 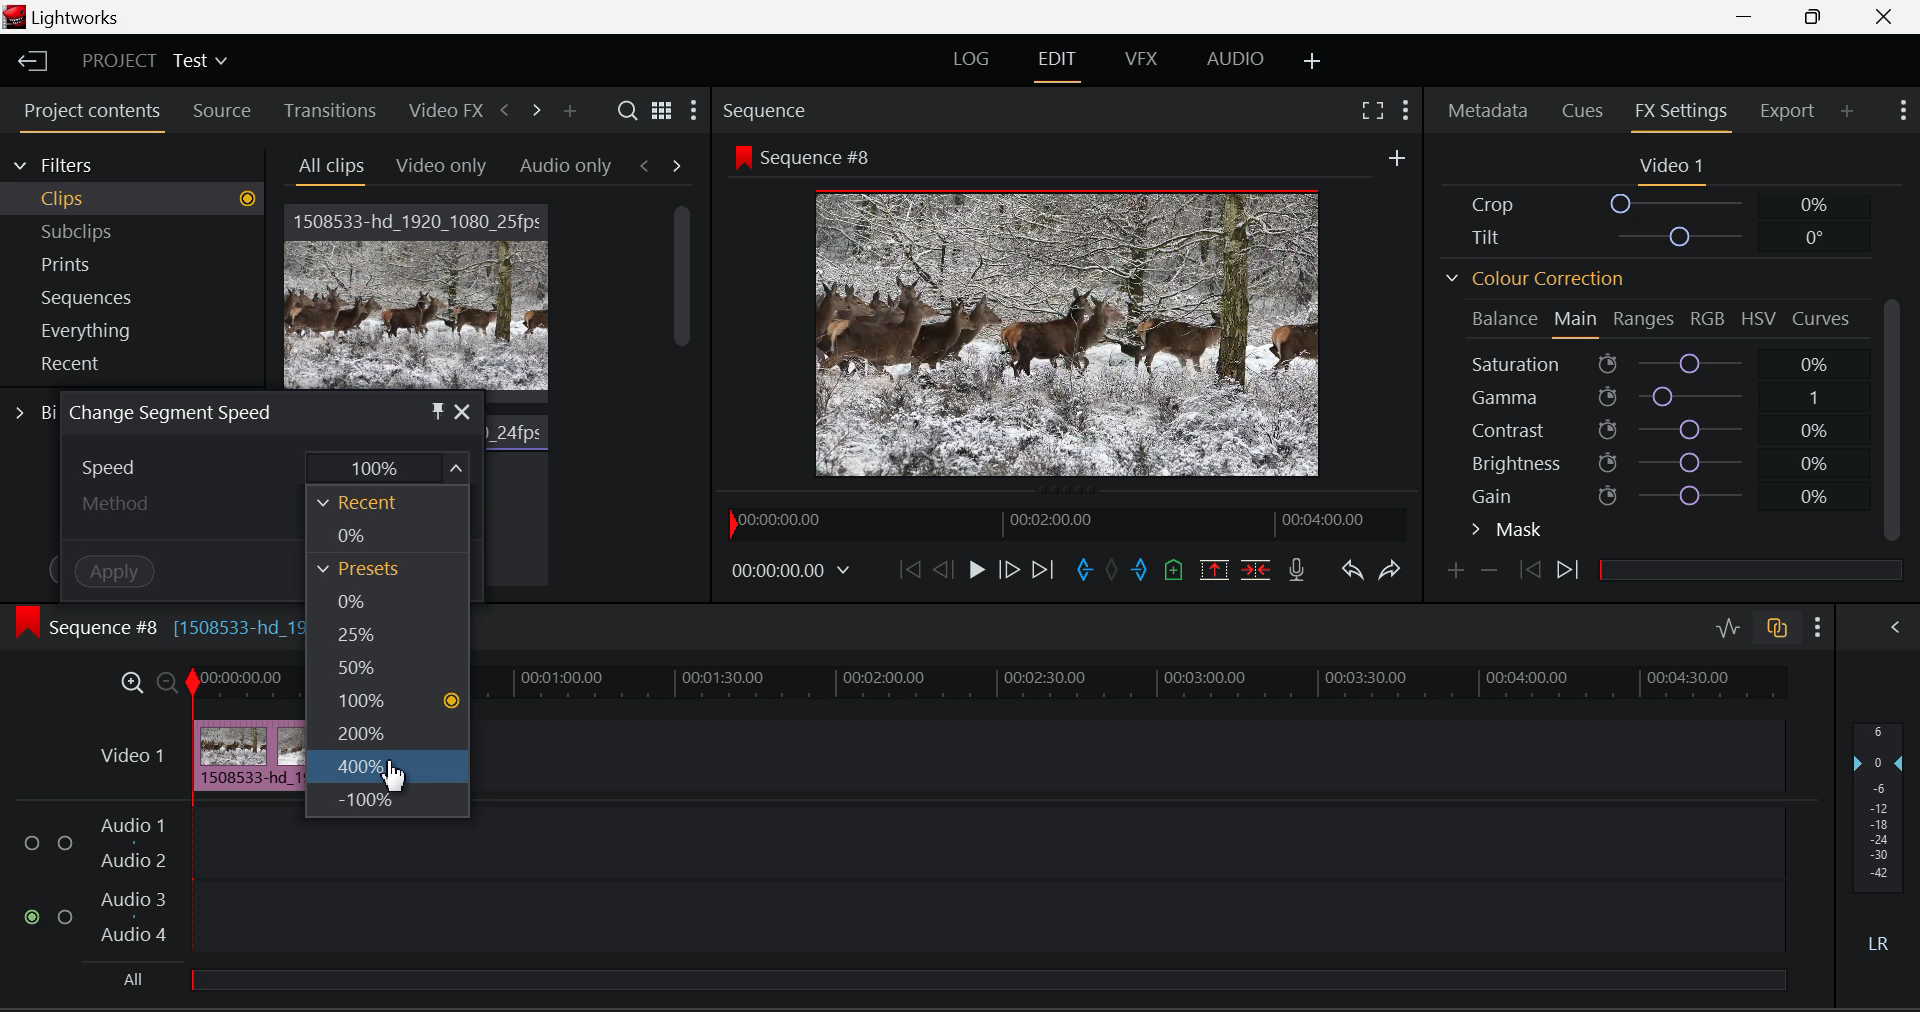 I want to click on Minimize Timeline, so click(x=166, y=682).